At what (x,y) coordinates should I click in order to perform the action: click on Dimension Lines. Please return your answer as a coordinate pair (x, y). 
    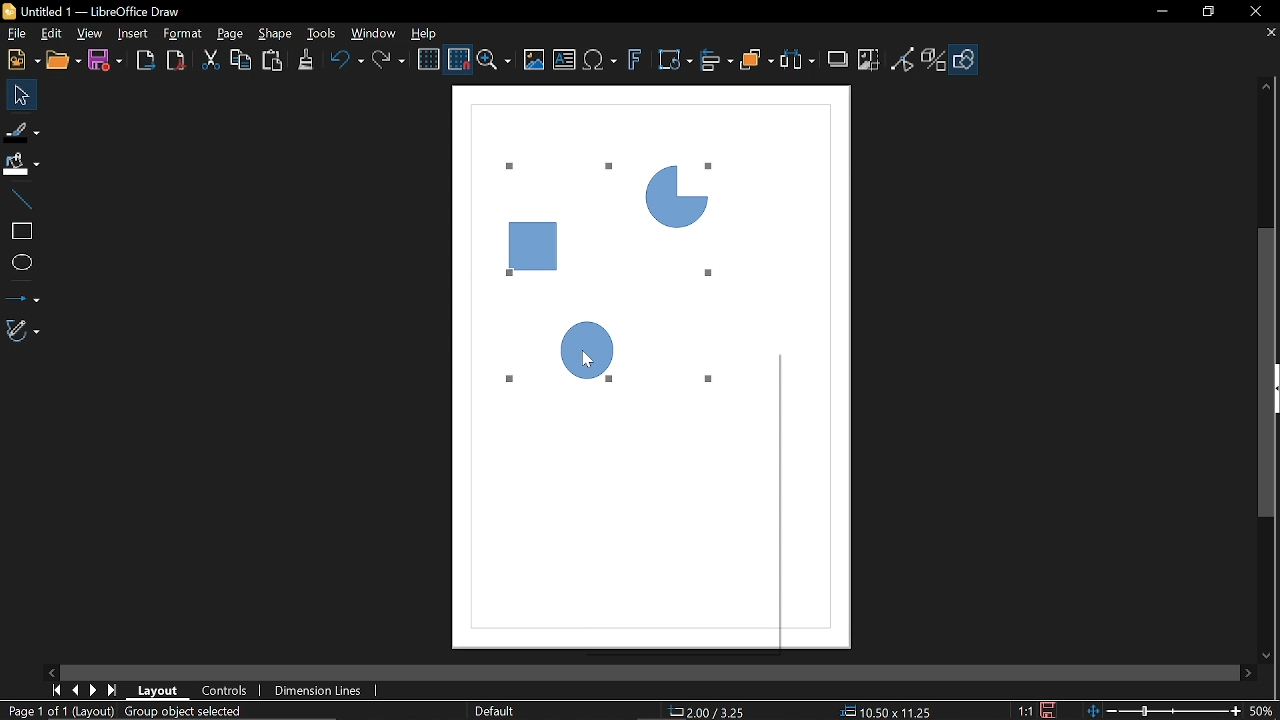
    Looking at the image, I should click on (319, 691).